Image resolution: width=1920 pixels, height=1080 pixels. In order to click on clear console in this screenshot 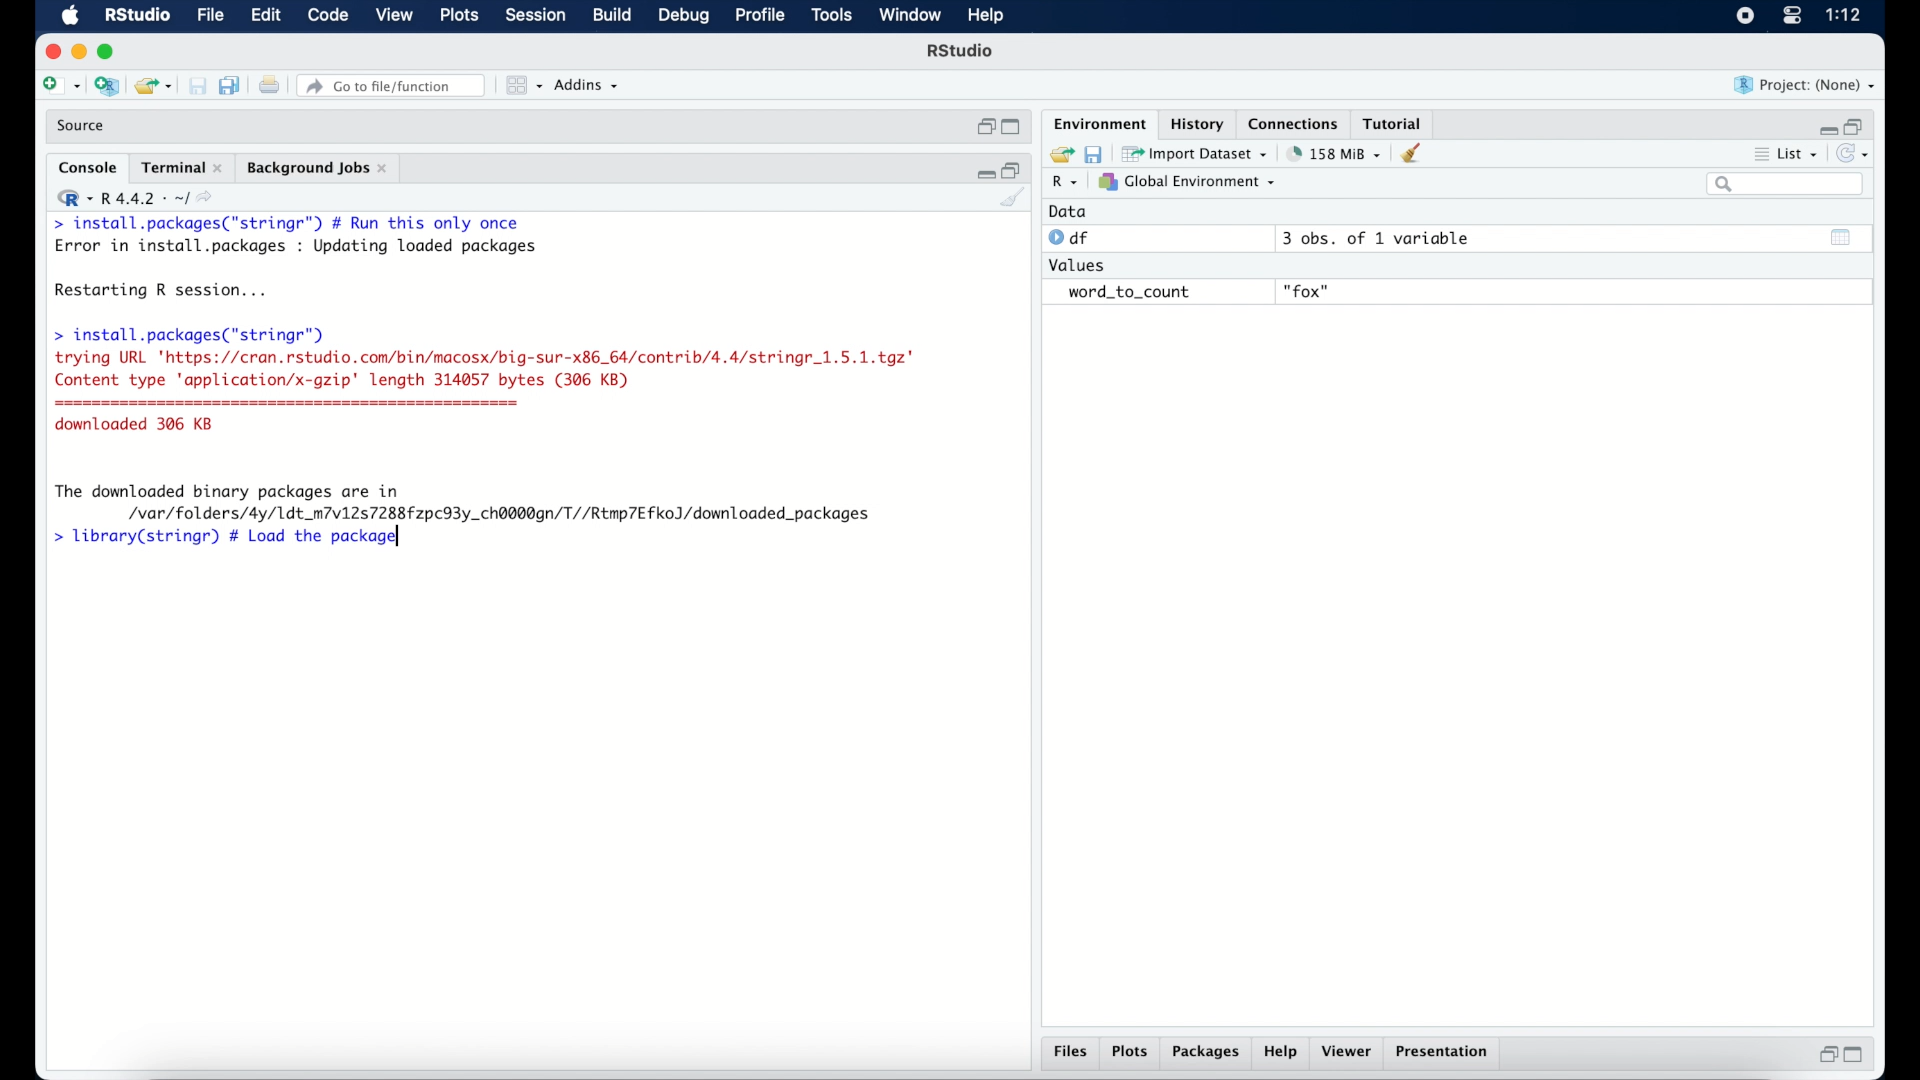, I will do `click(1416, 153)`.